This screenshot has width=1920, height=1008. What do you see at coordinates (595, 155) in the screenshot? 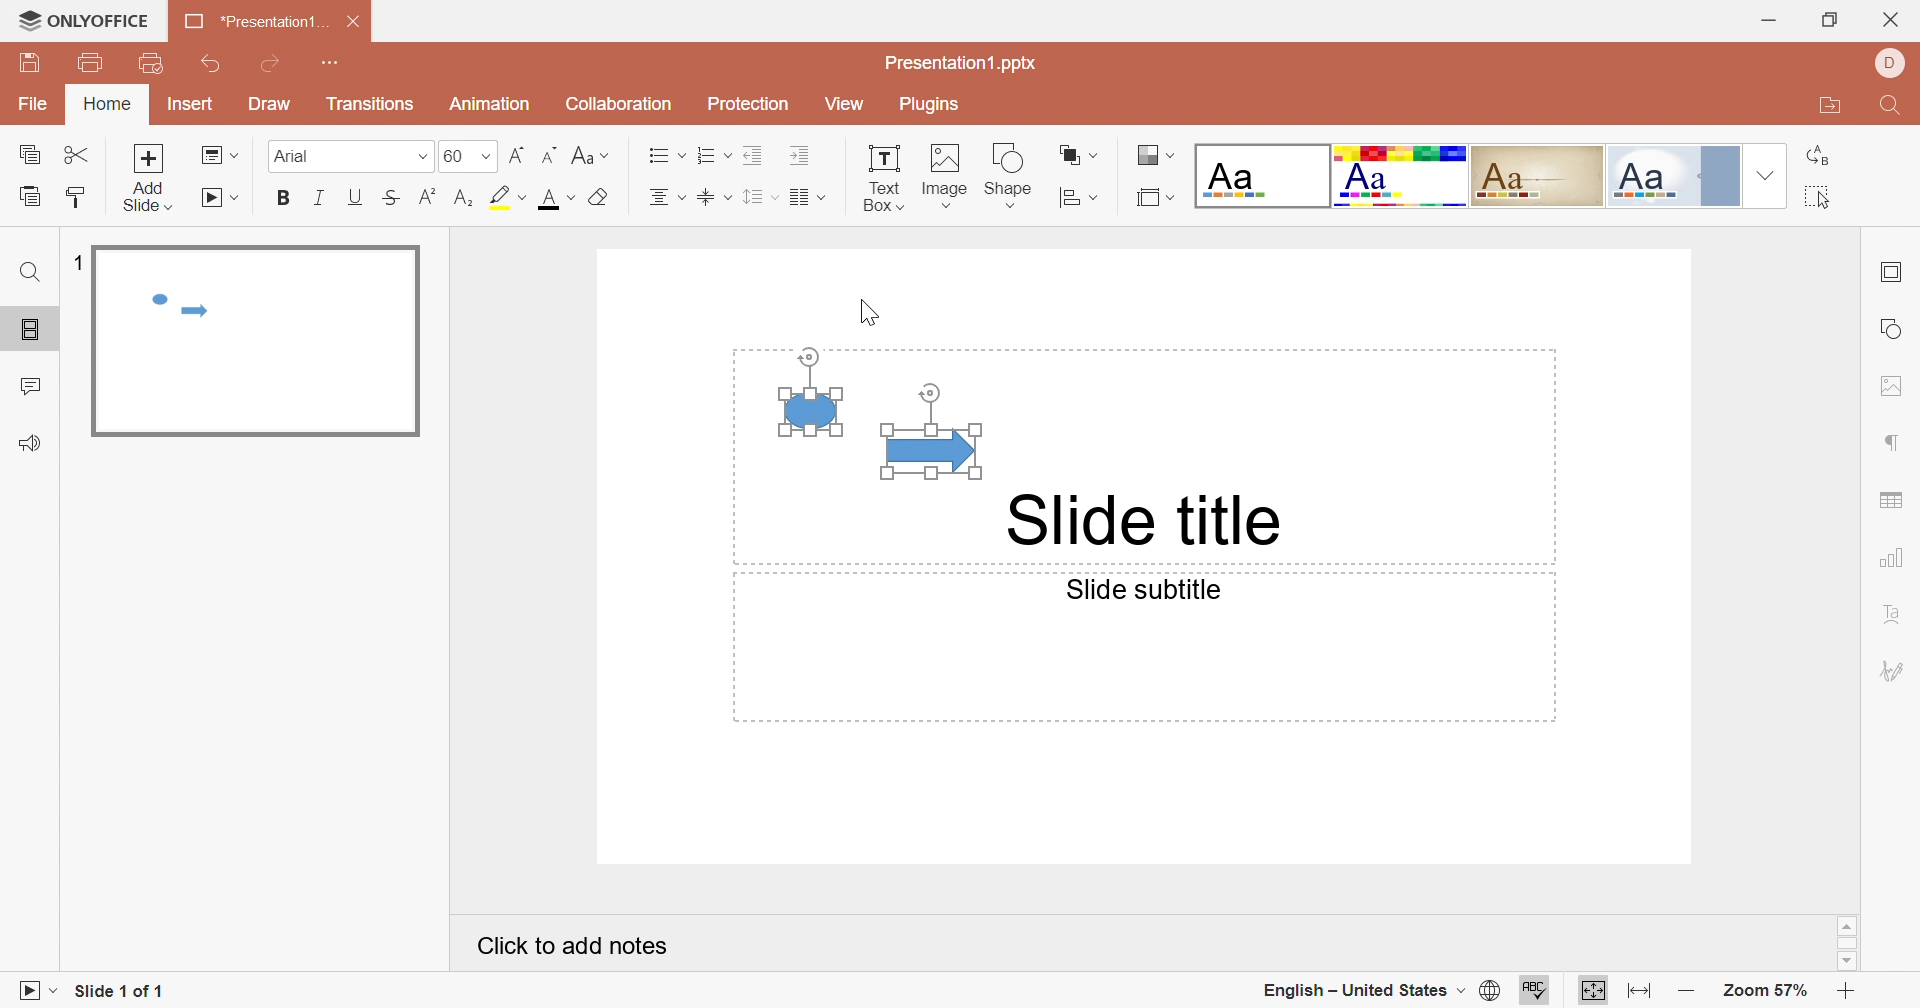
I see `Change case` at bounding box center [595, 155].